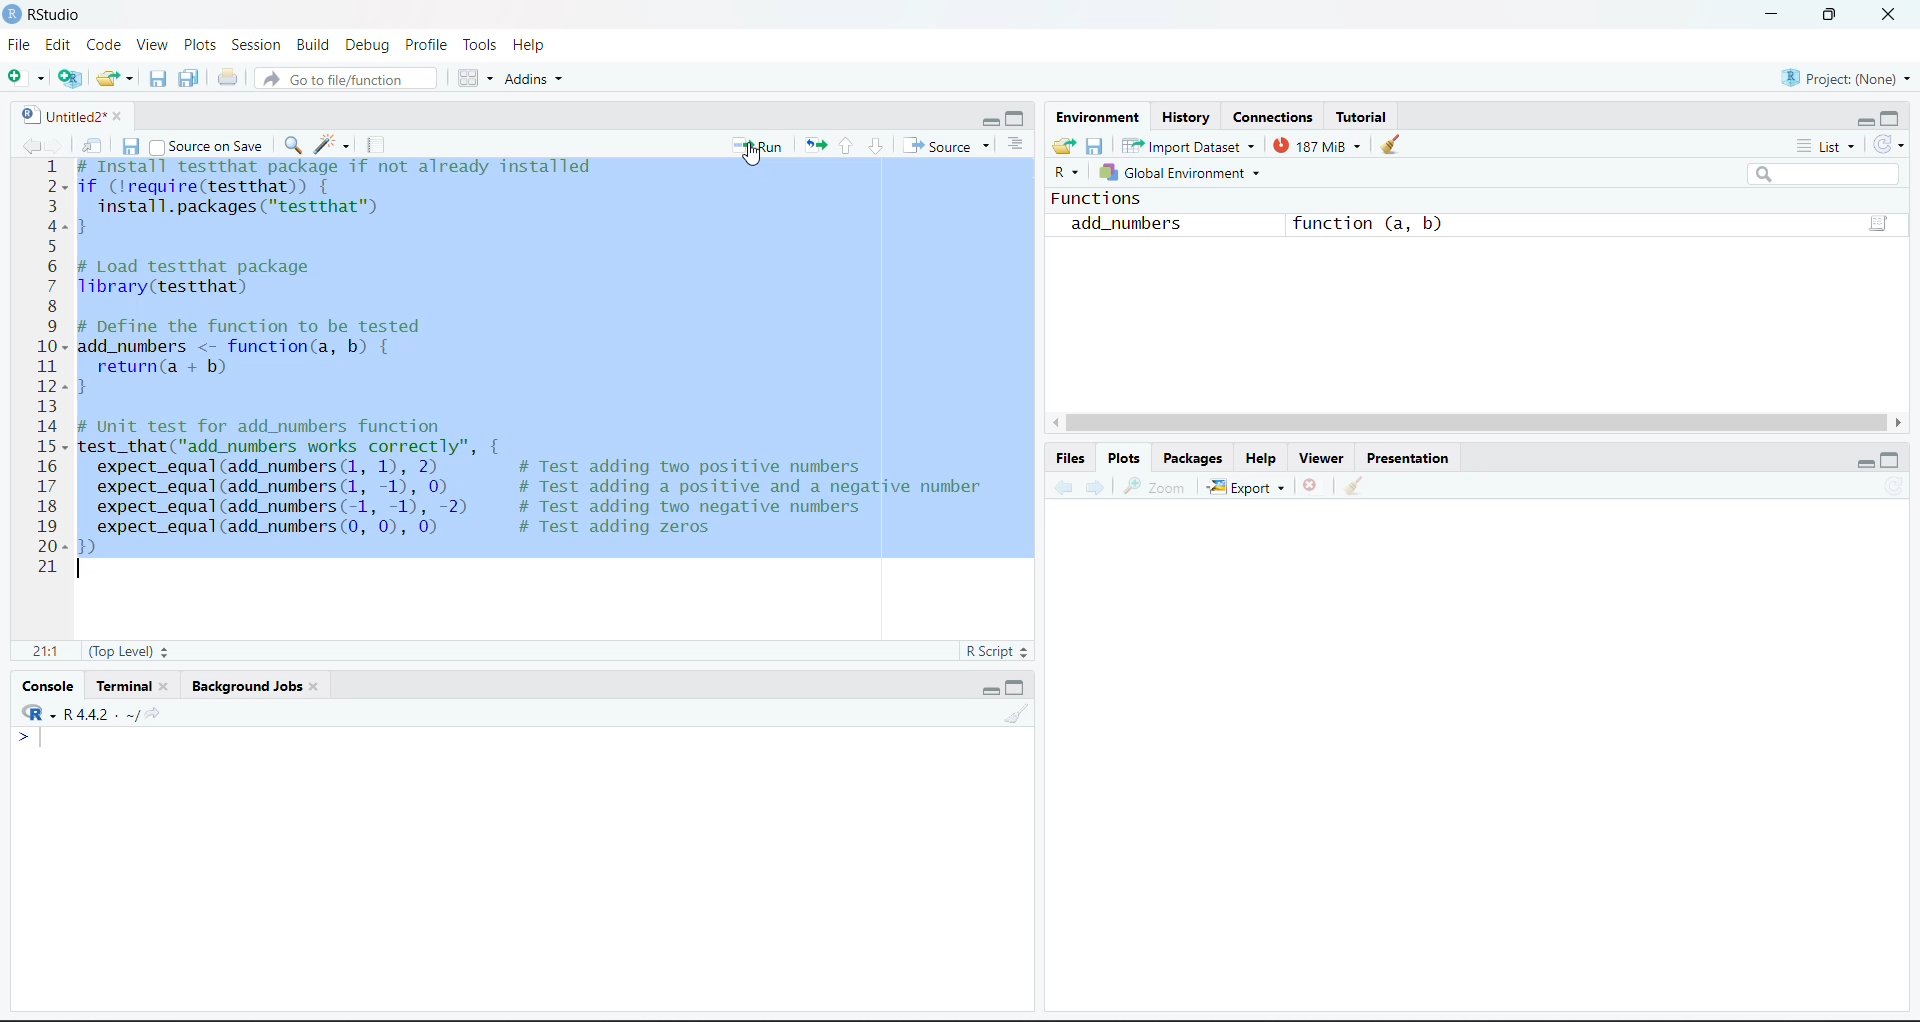 The image size is (1920, 1022). What do you see at coordinates (50, 652) in the screenshot?
I see `21:1` at bounding box center [50, 652].